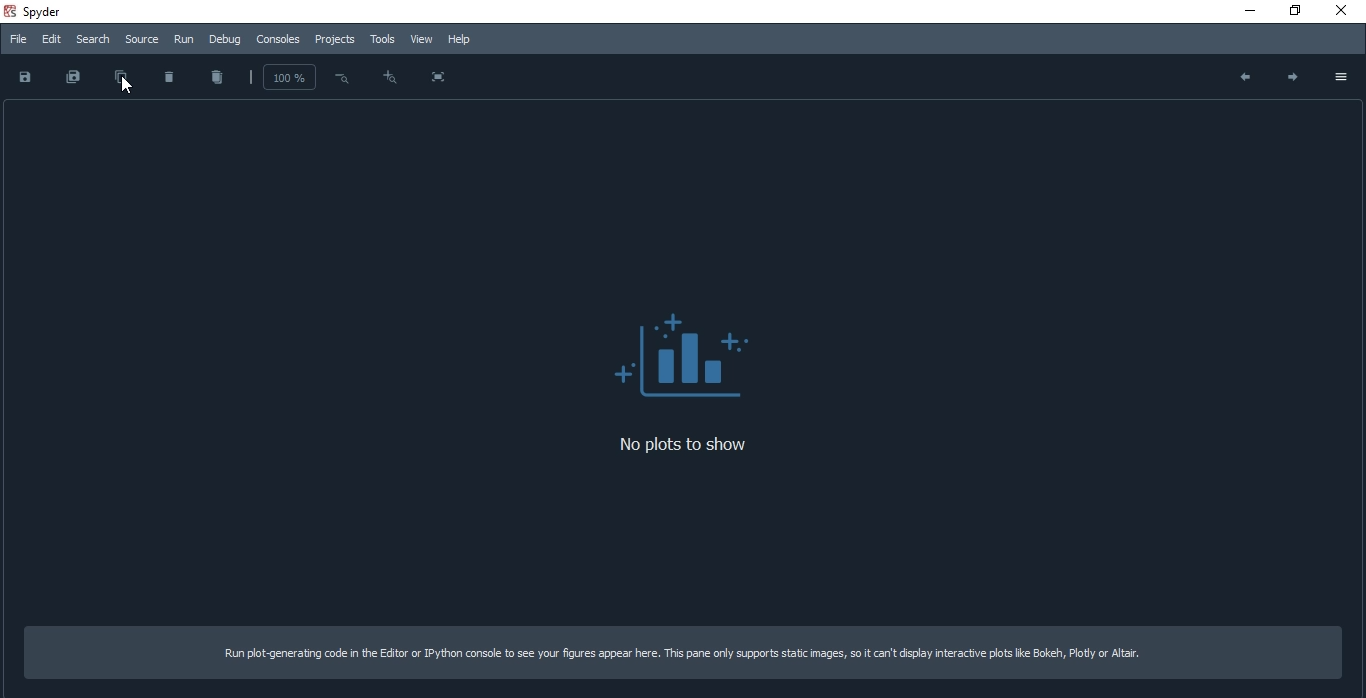 The height and width of the screenshot is (698, 1366). Describe the element at coordinates (460, 40) in the screenshot. I see `Help` at that location.